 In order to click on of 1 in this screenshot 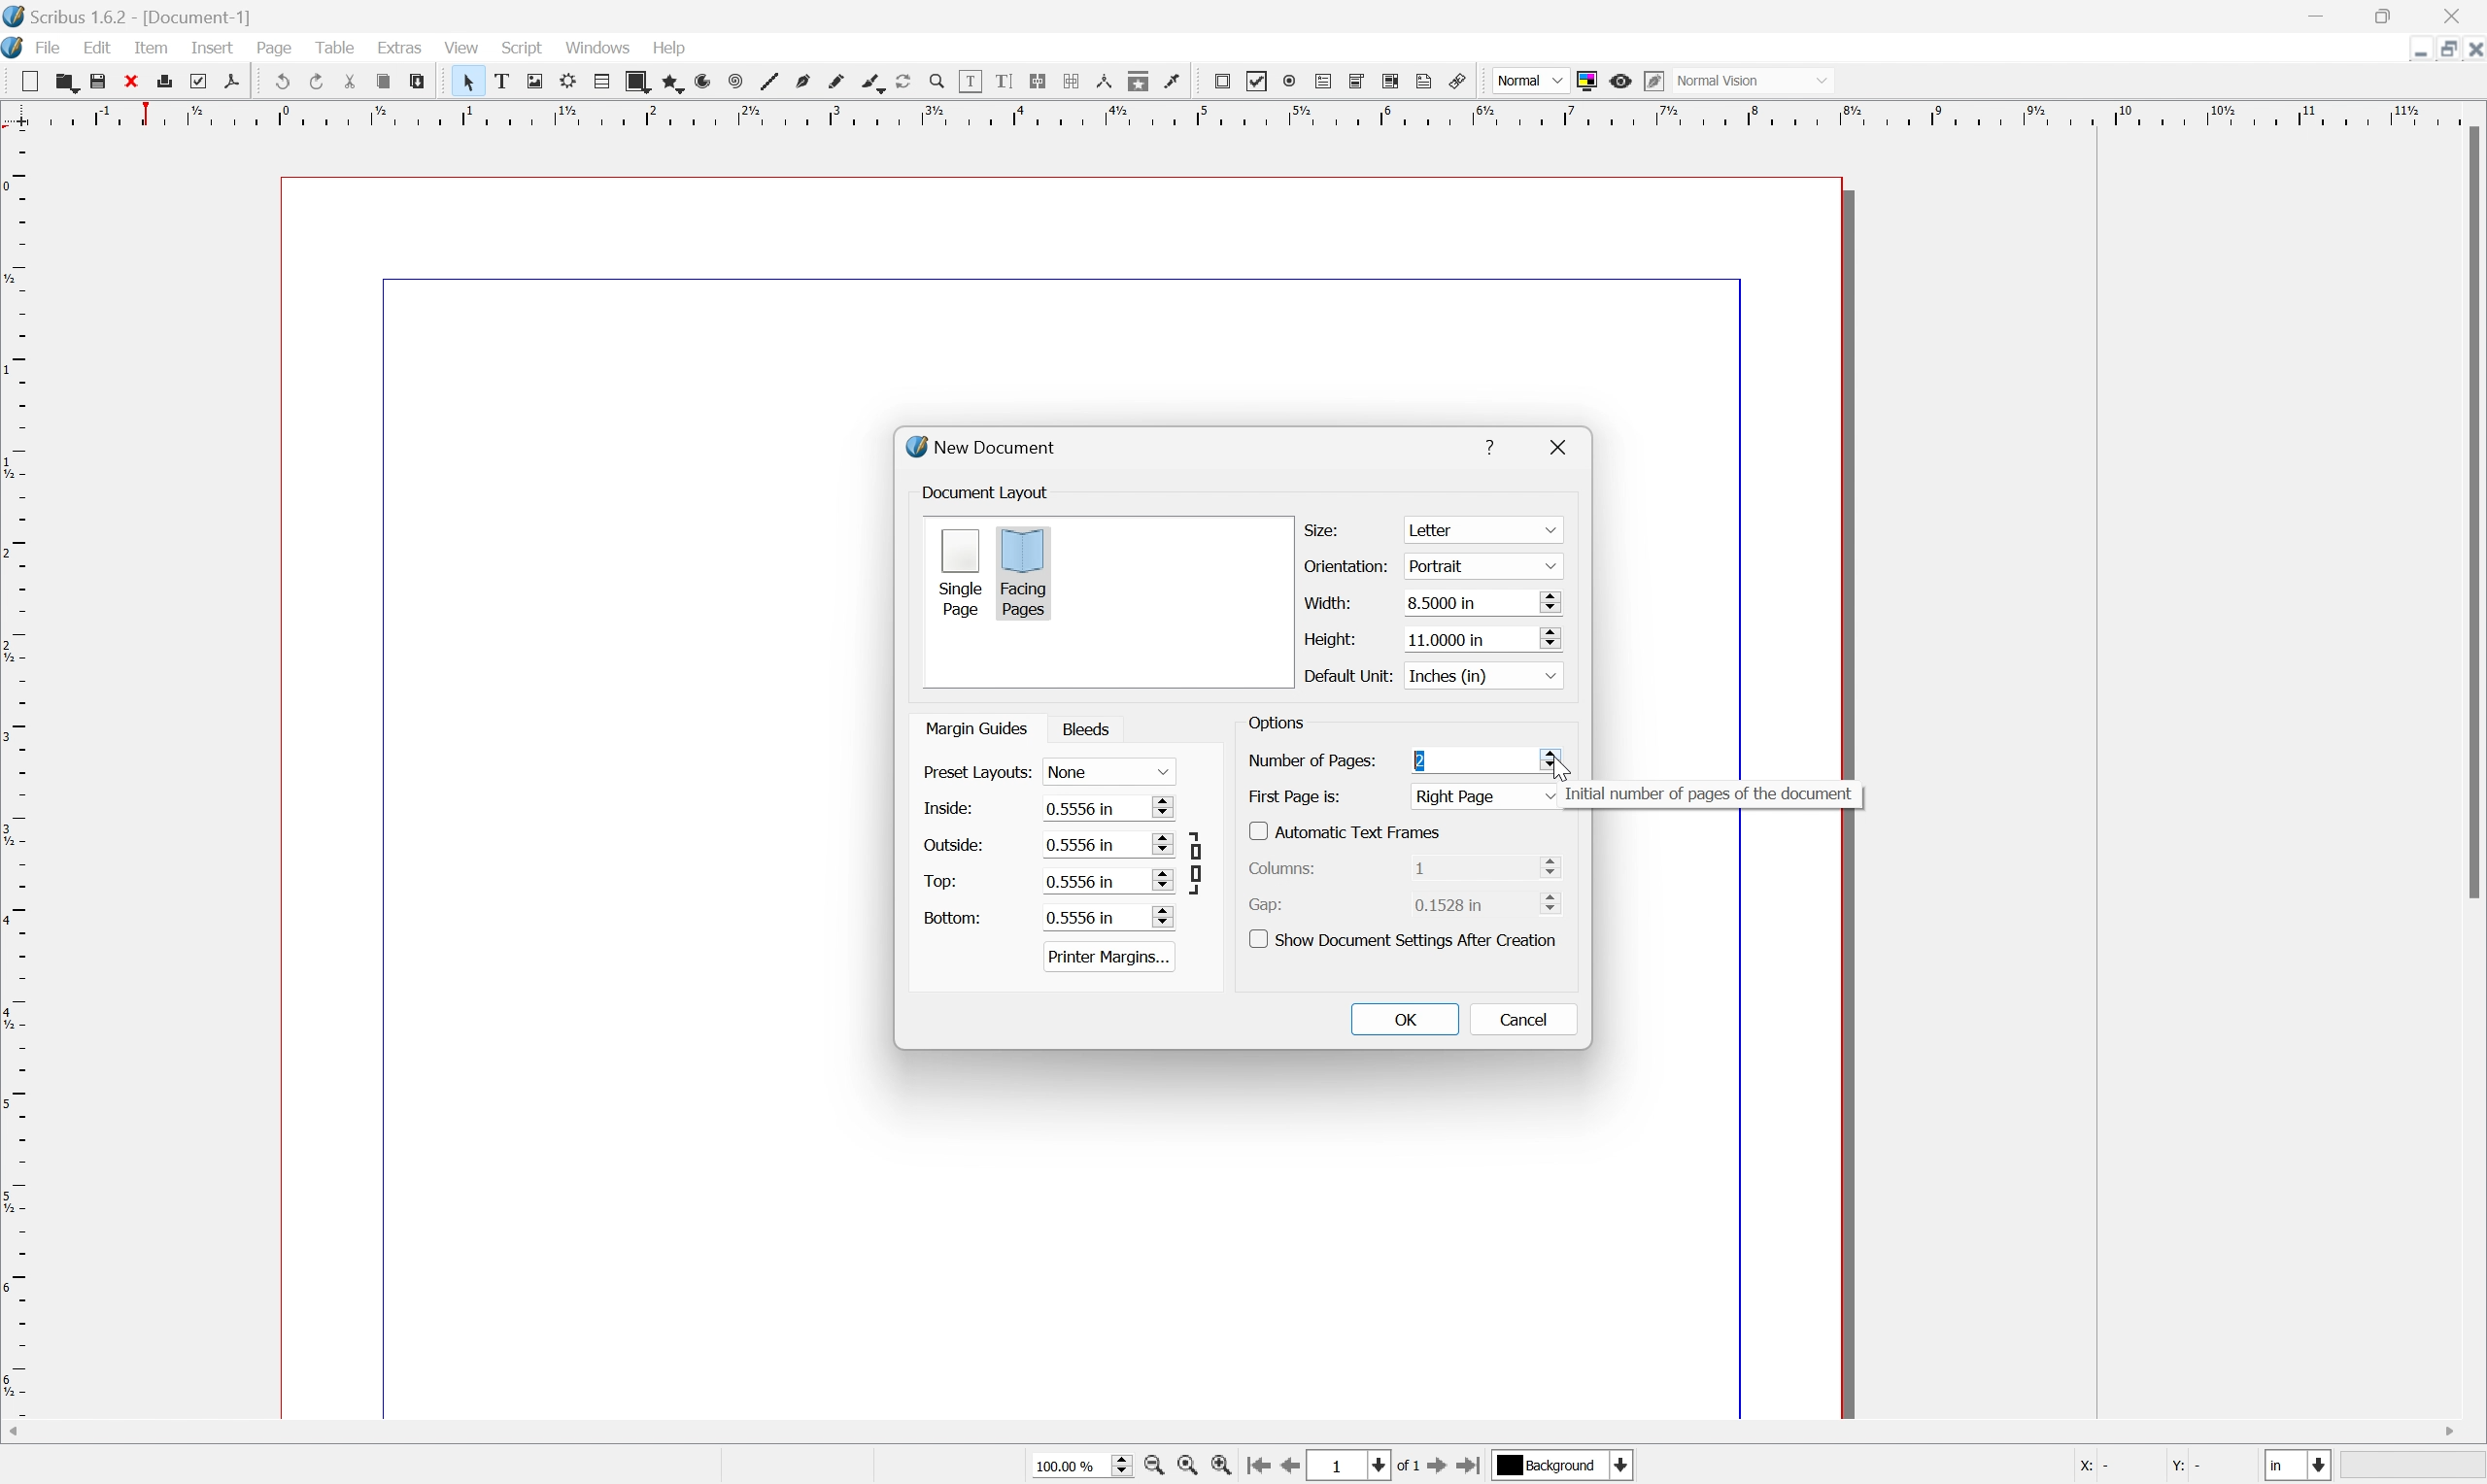, I will do `click(1404, 1465)`.